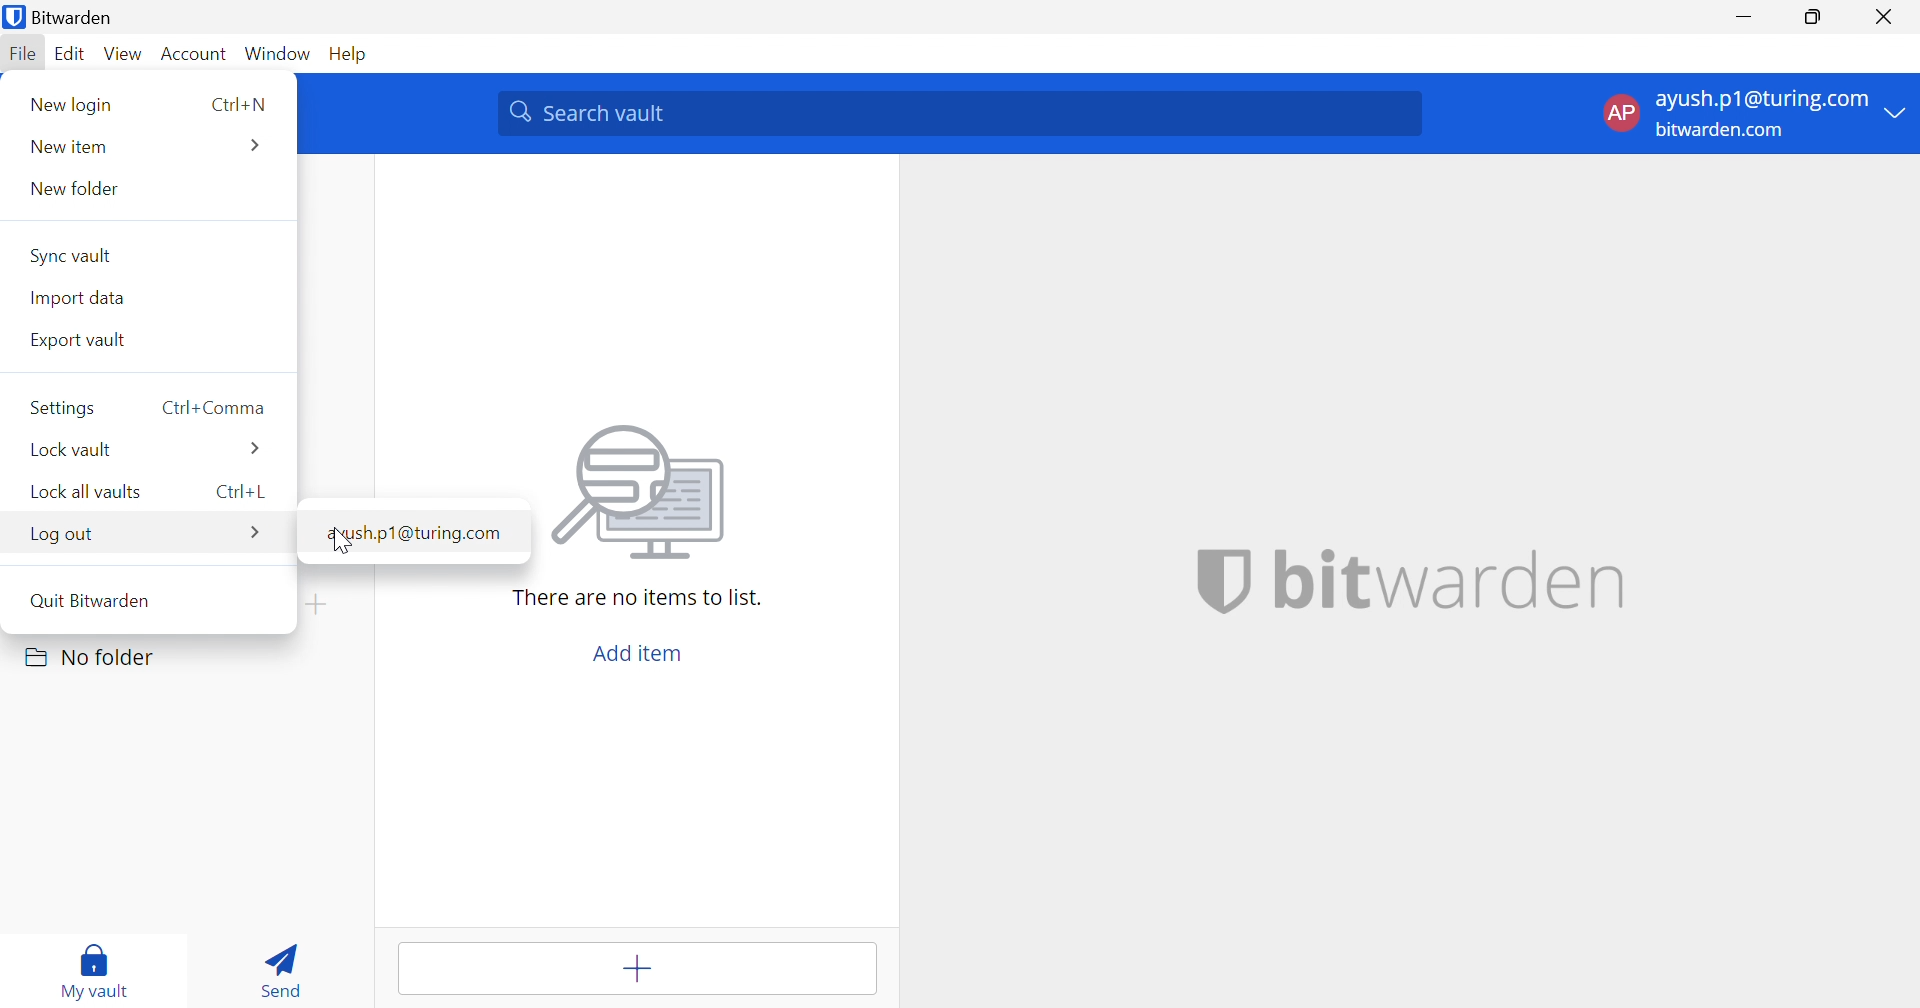  Describe the element at coordinates (253, 451) in the screenshot. I see `More` at that location.